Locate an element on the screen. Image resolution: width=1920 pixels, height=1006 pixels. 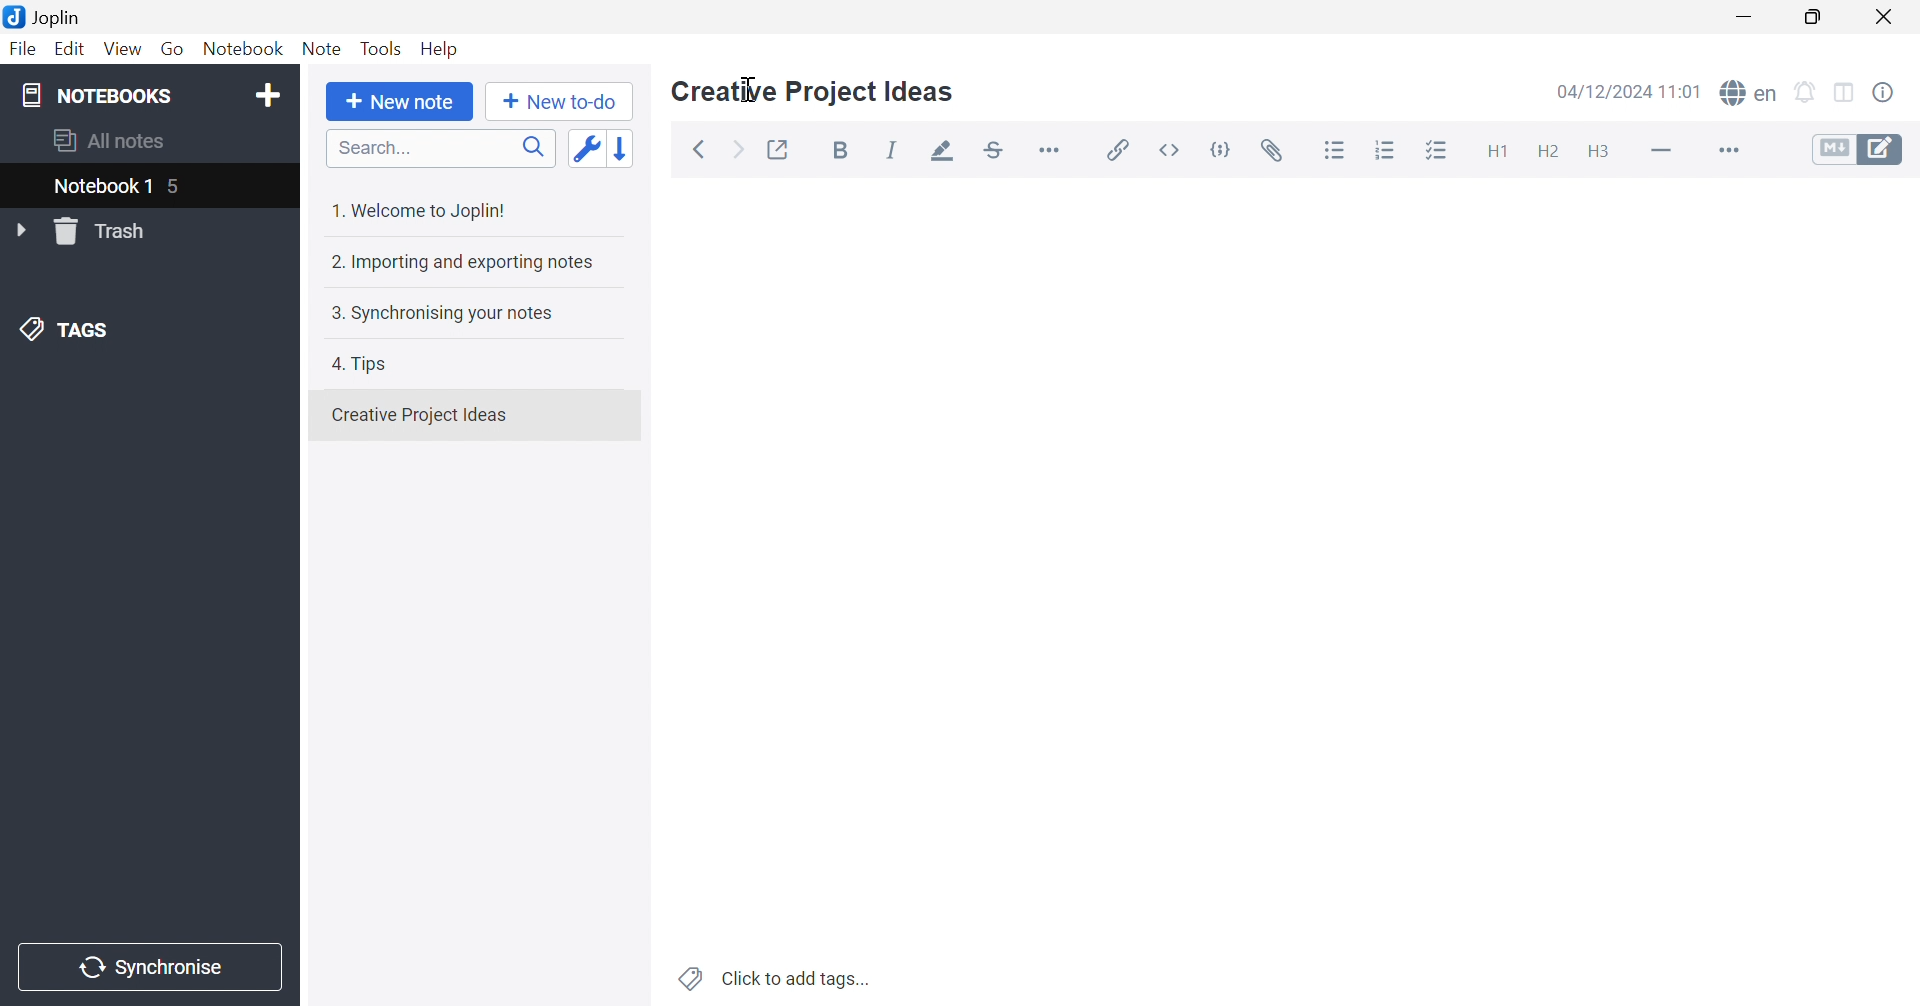
Minimize is located at coordinates (1751, 17).